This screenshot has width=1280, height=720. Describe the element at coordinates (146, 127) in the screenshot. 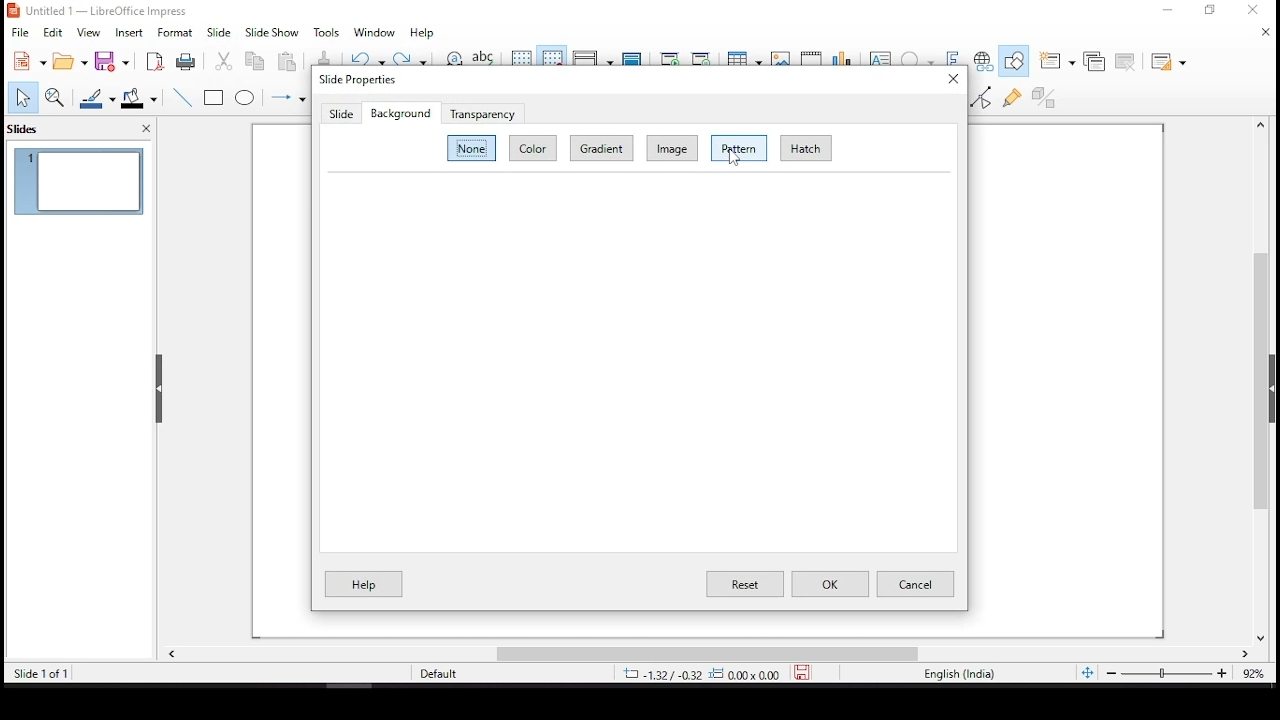

I see `close pane` at that location.